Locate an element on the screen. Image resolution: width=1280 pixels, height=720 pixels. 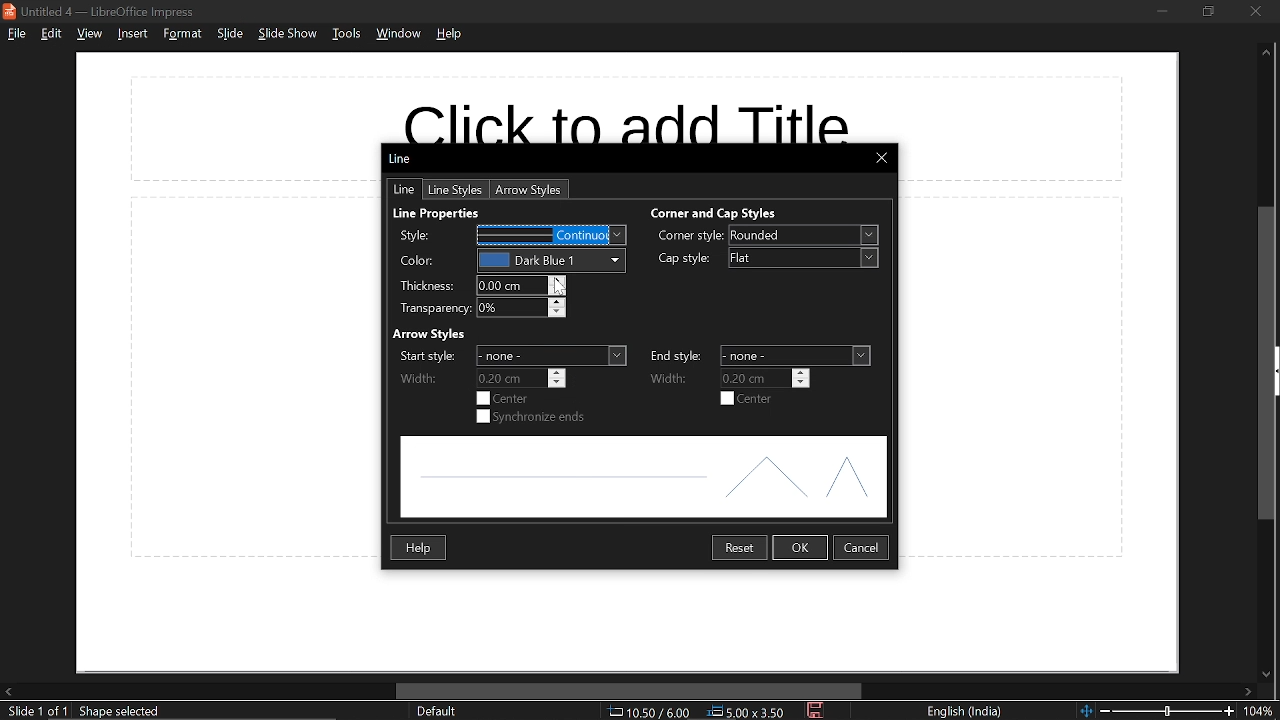
Labels is located at coordinates (690, 248).